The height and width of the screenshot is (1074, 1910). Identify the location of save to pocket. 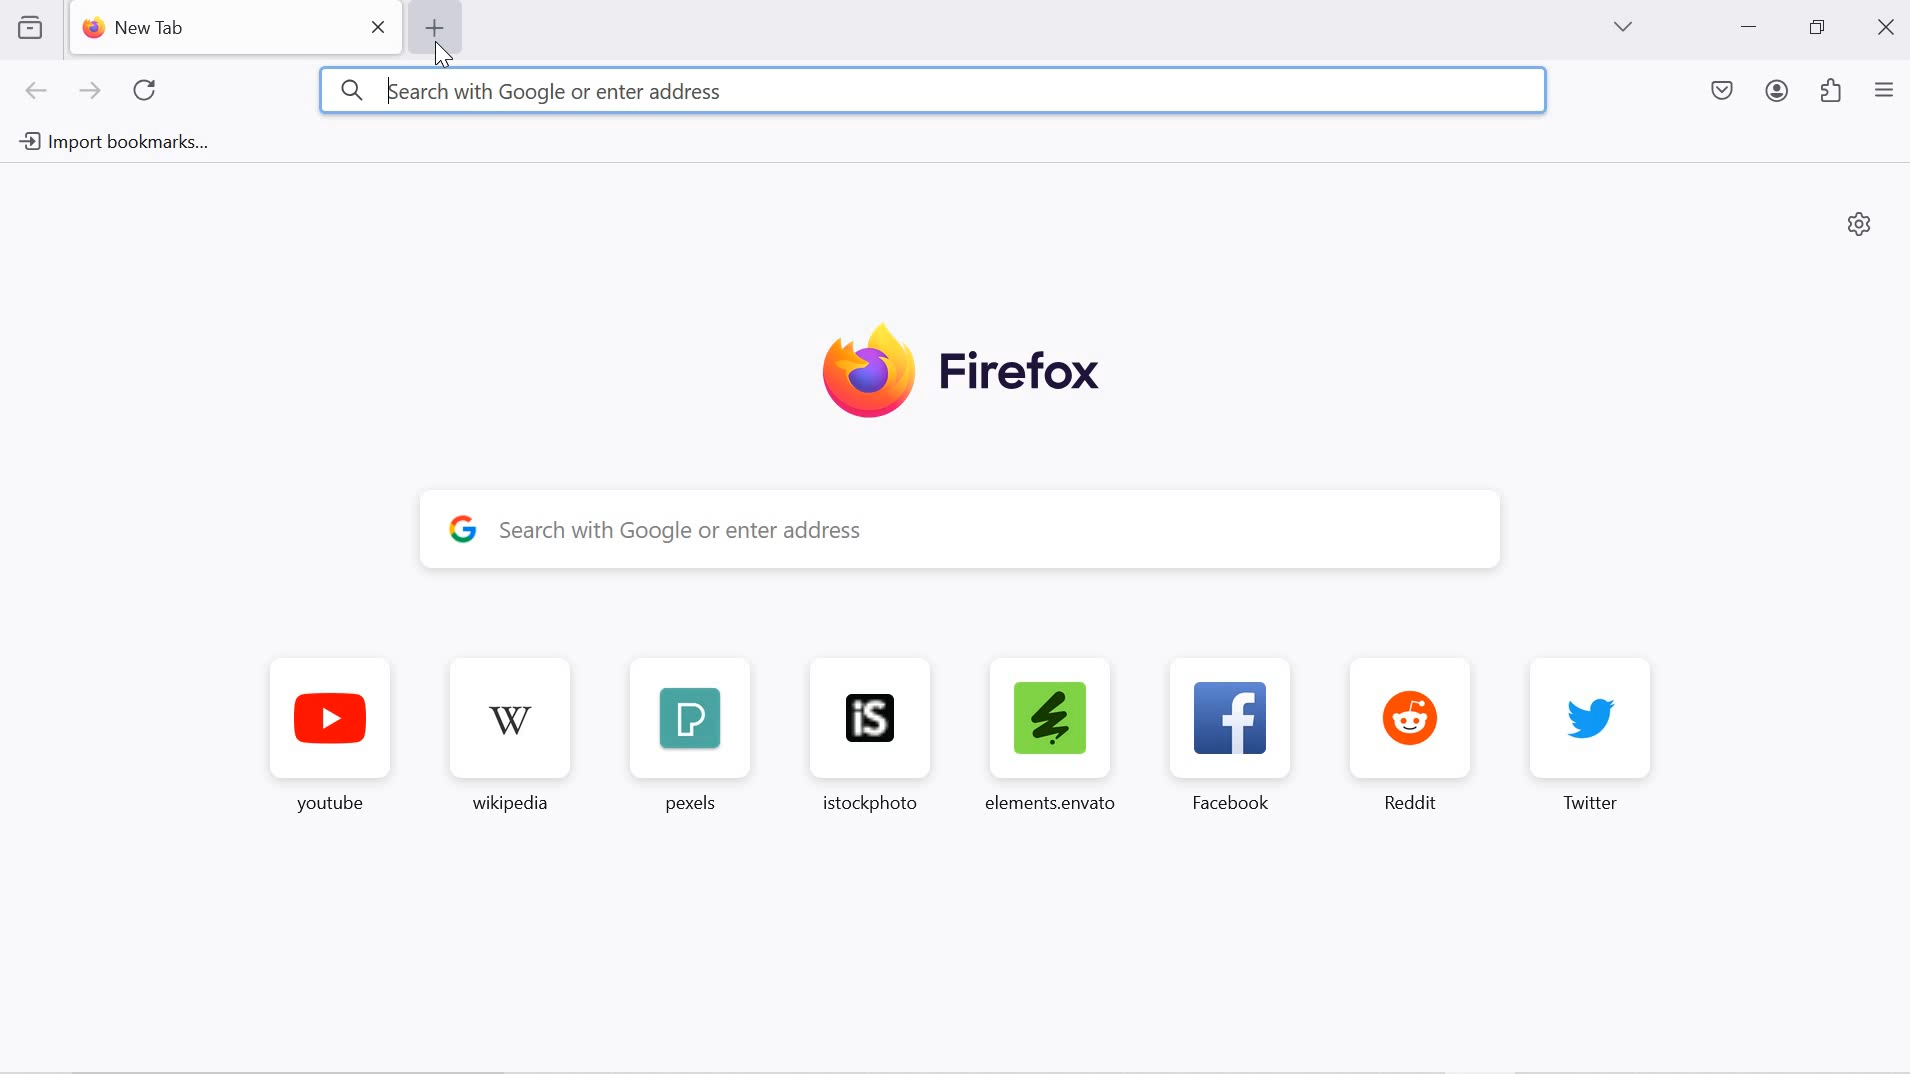
(1724, 93).